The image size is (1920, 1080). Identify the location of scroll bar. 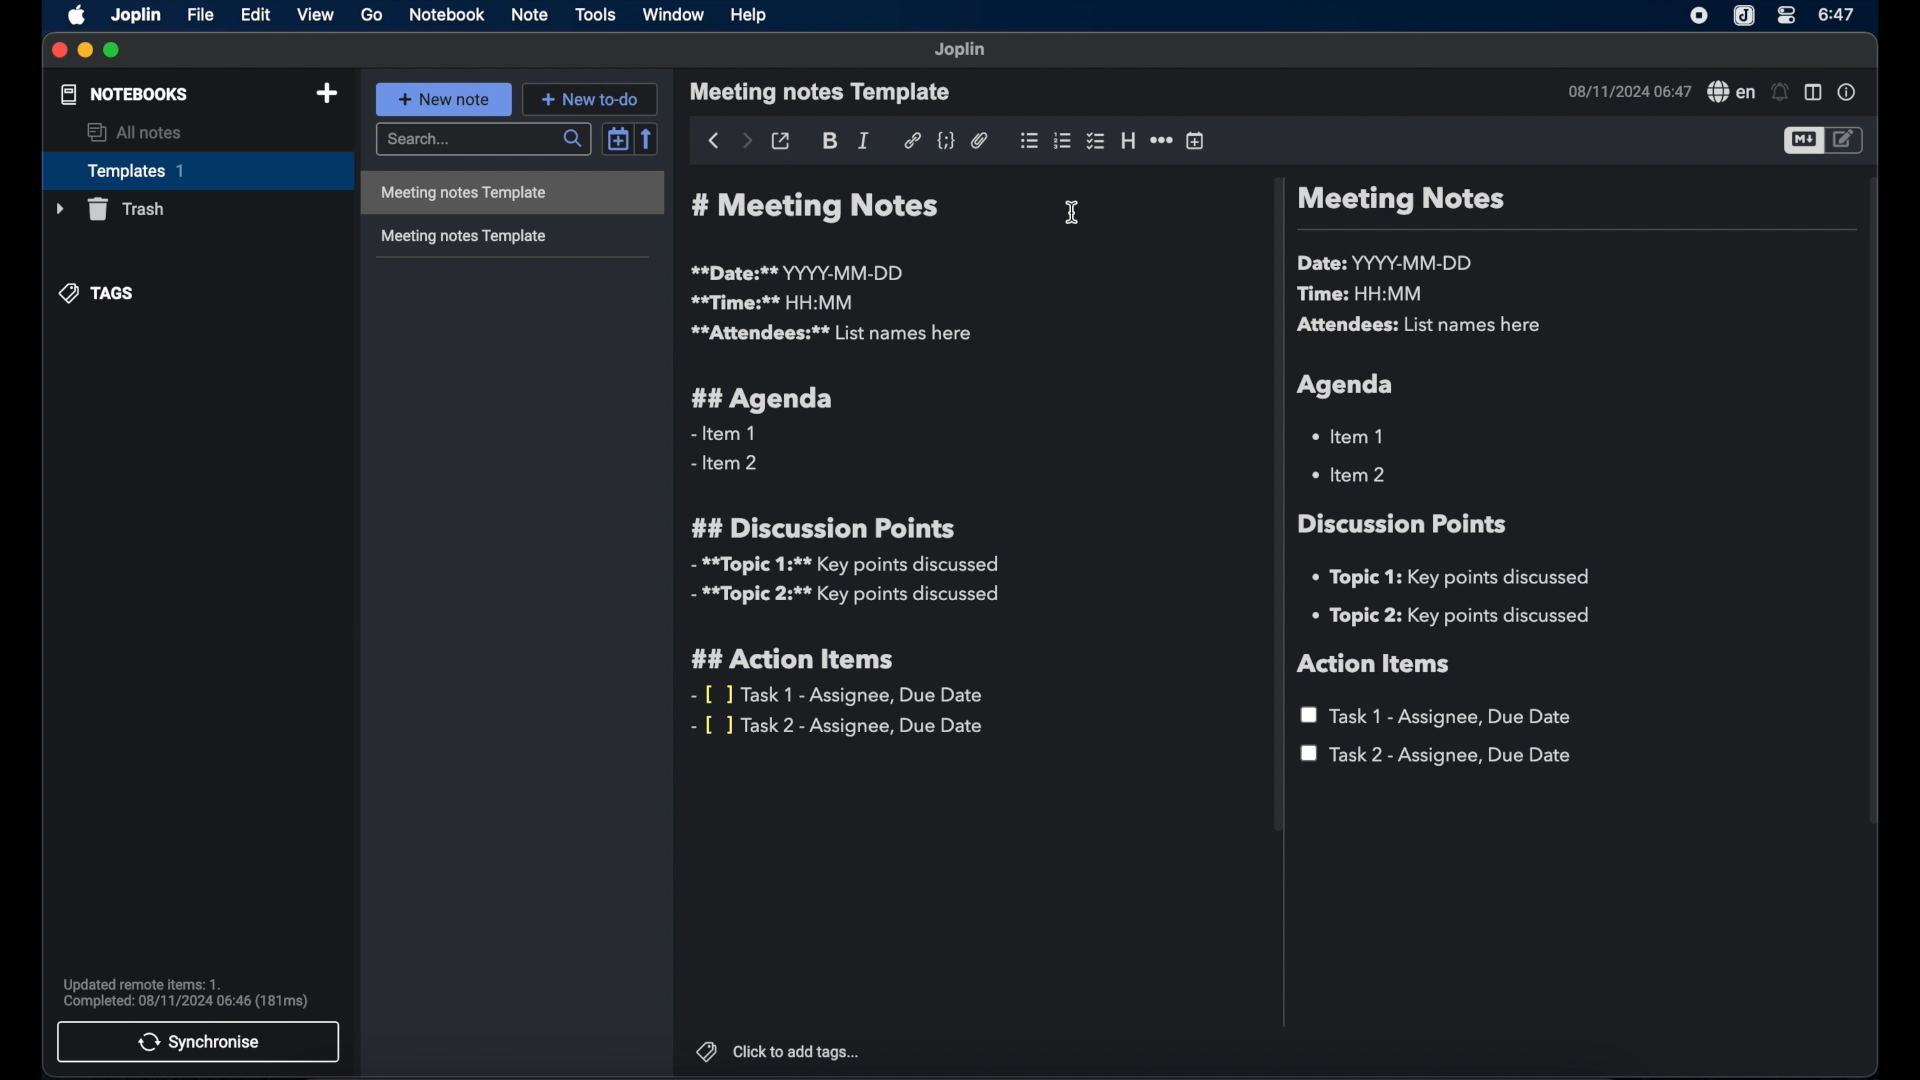
(1274, 508).